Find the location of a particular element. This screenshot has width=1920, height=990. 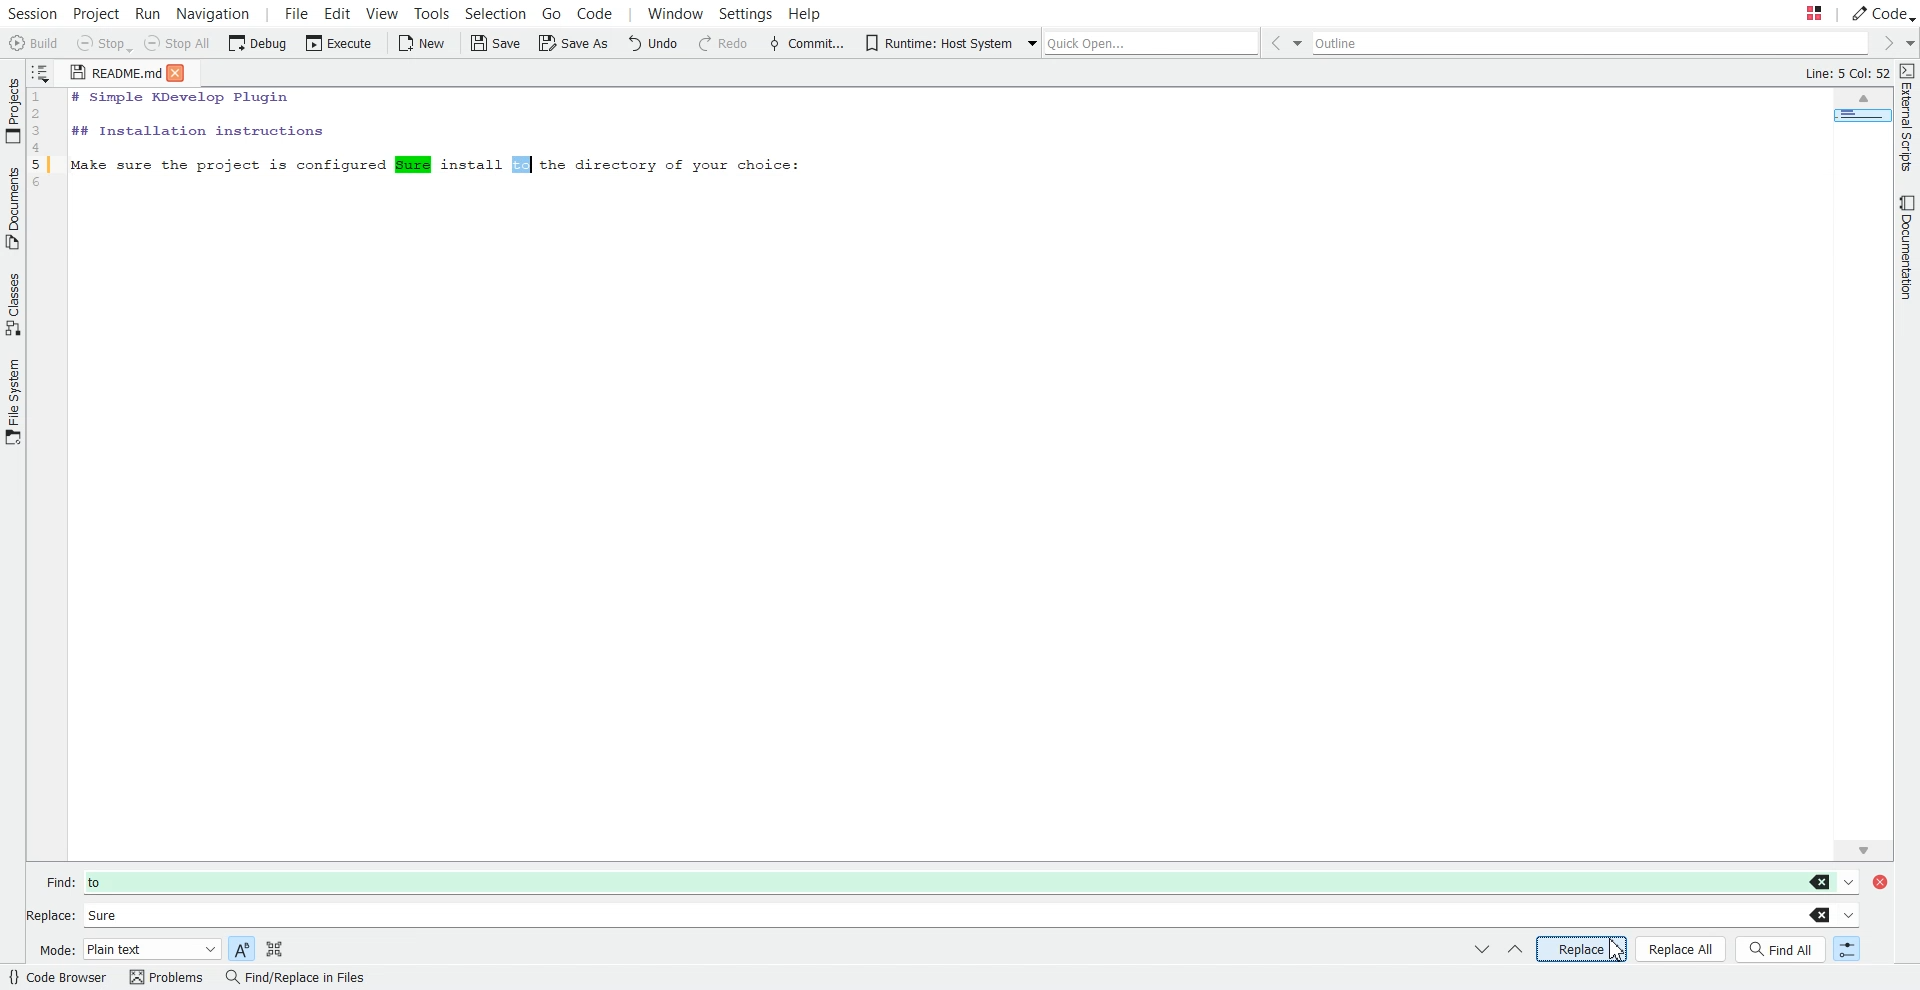

Switch to next is located at coordinates (1482, 950).